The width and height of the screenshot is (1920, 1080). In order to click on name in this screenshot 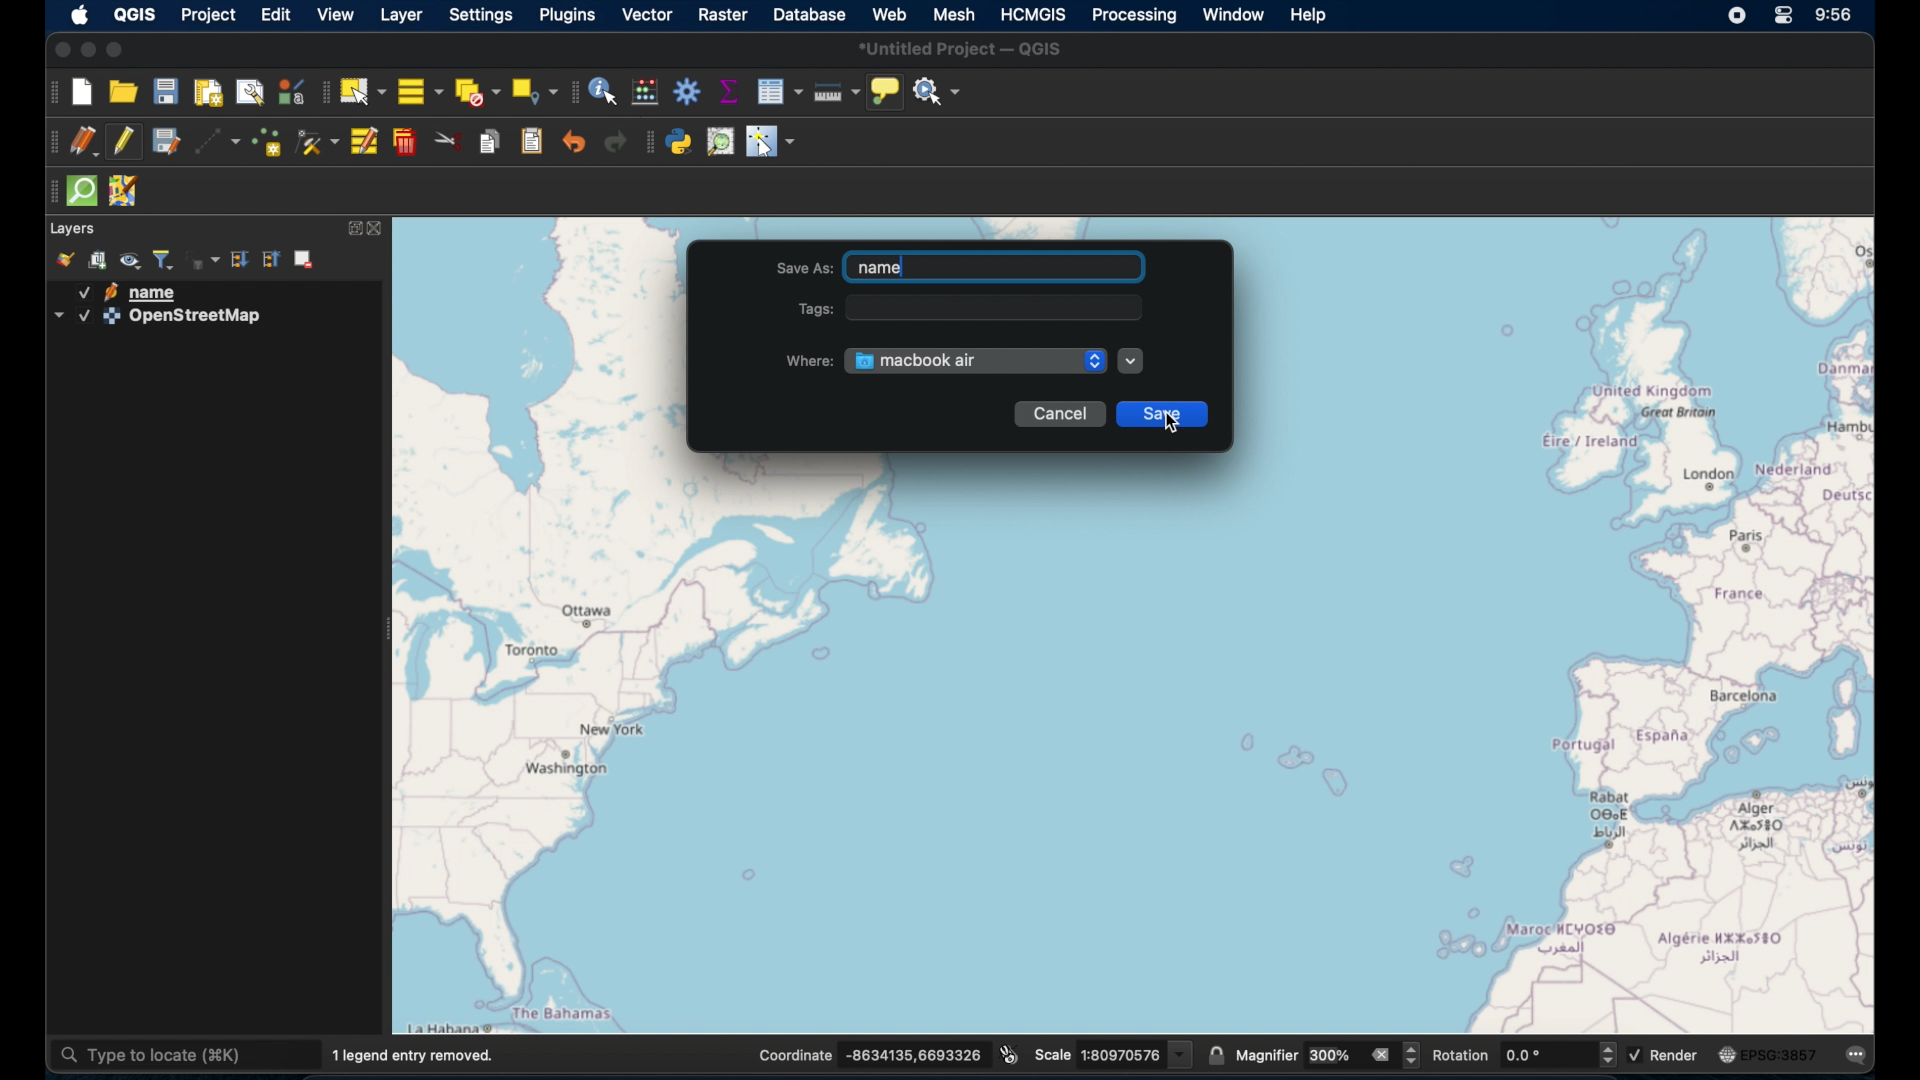, I will do `click(136, 292)`.